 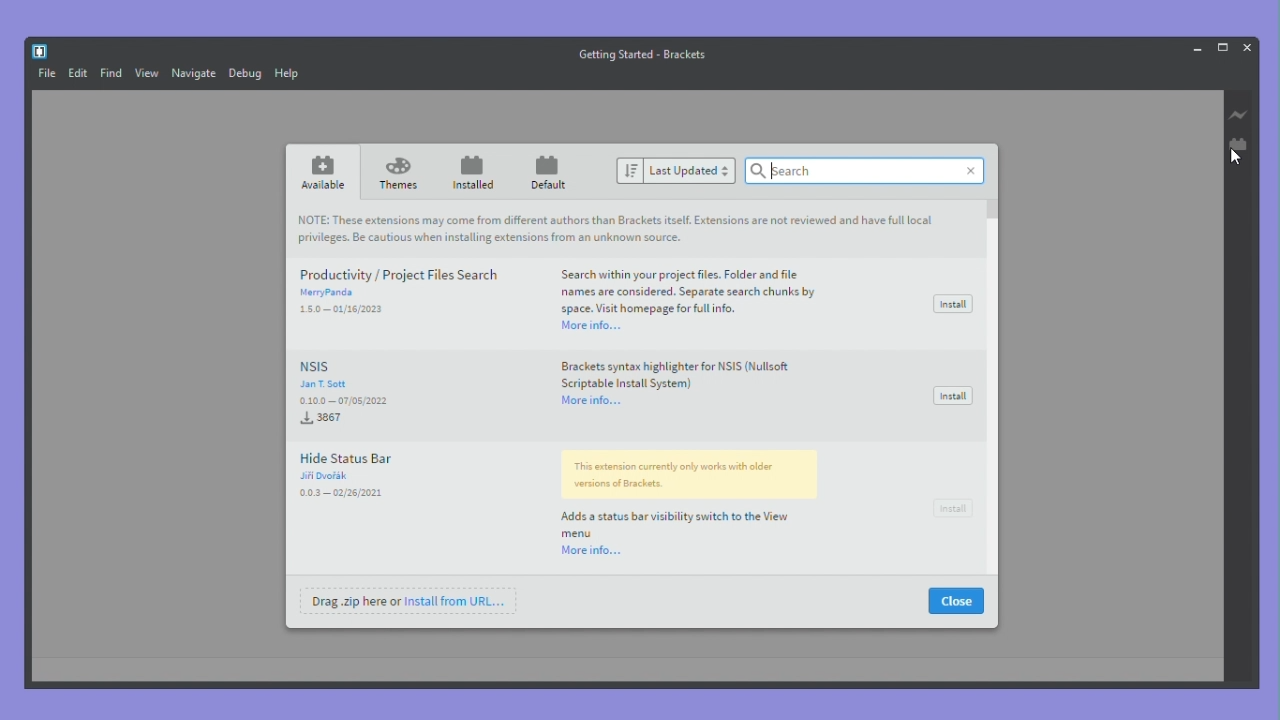 I want to click on Extension manager, so click(x=1239, y=145).